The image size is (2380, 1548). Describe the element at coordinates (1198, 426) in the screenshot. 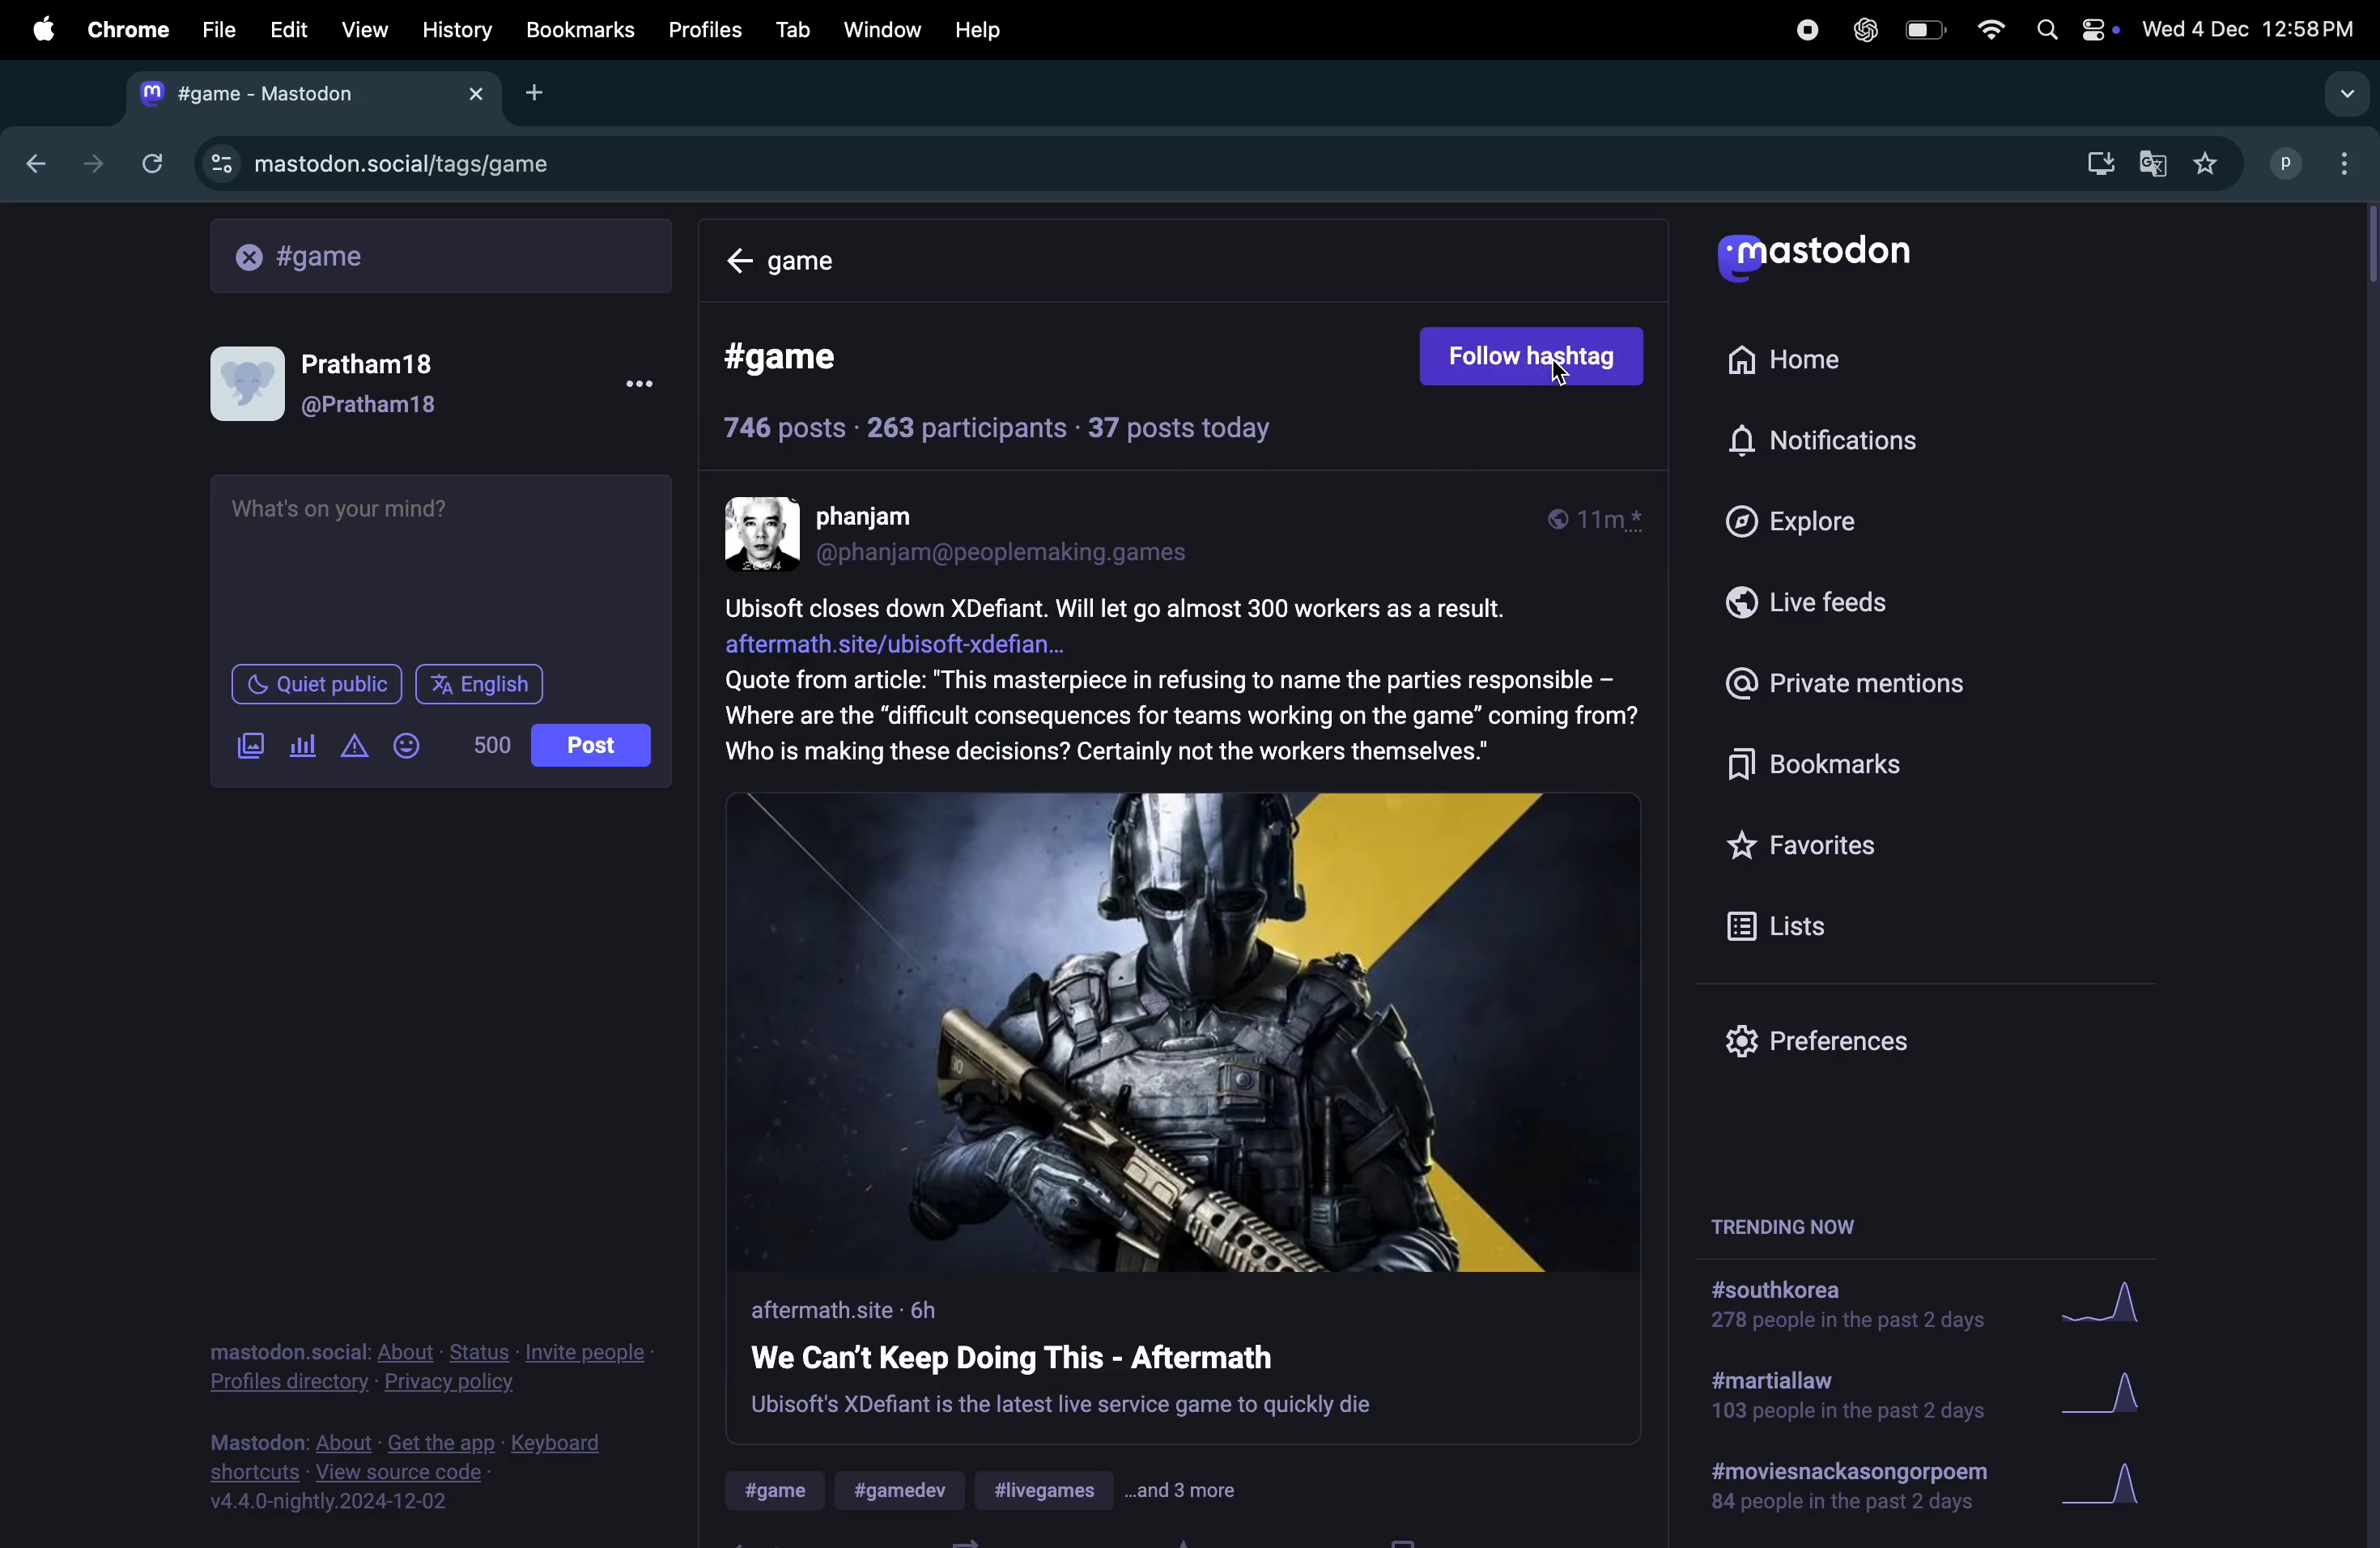

I see `` at that location.